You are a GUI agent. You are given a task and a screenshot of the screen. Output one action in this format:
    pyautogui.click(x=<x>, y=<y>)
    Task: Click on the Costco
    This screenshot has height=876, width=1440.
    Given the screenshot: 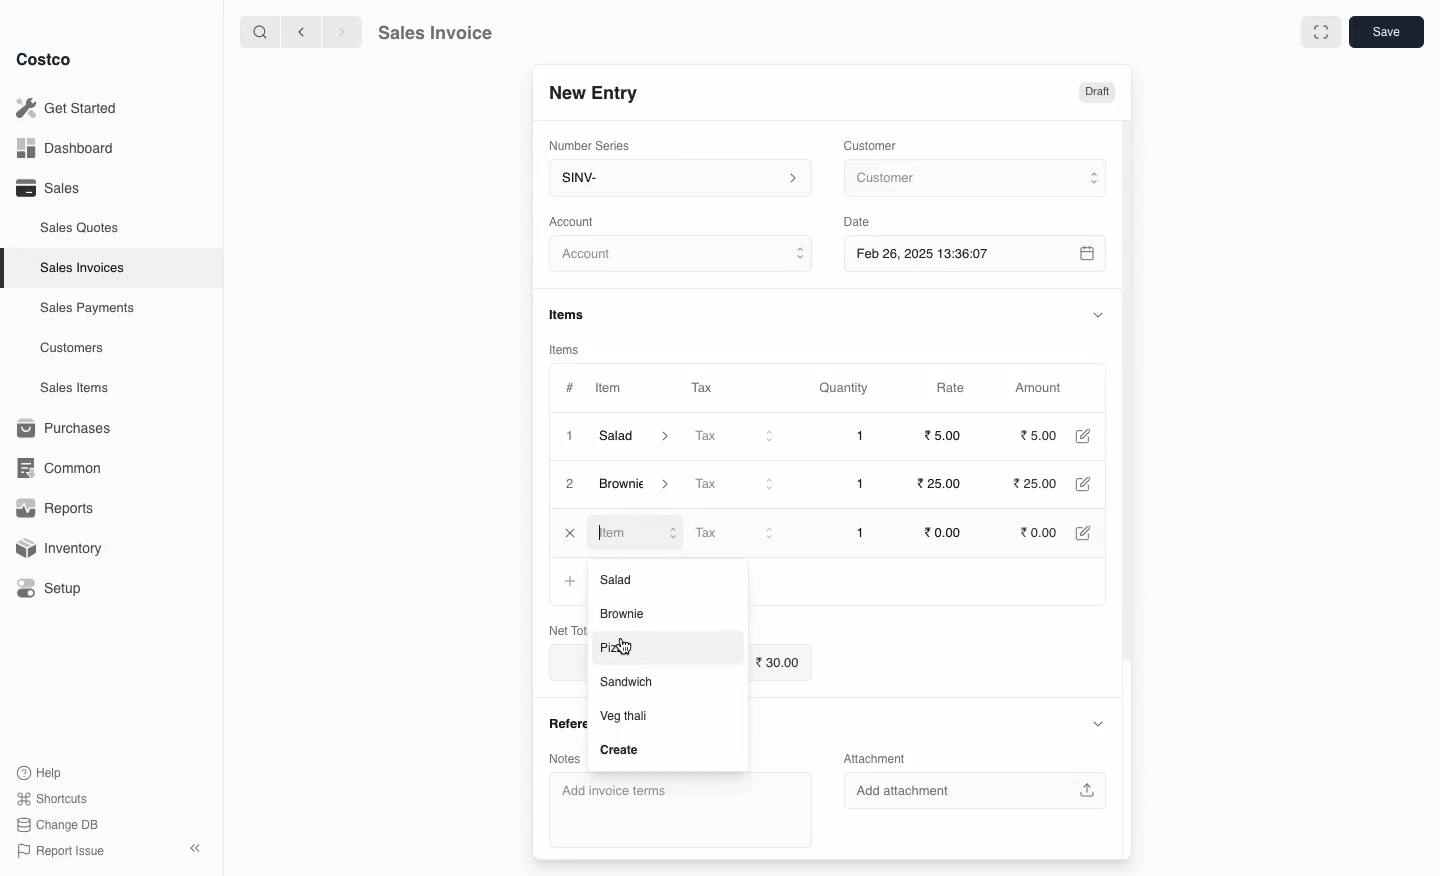 What is the action you would take?
    pyautogui.click(x=49, y=60)
    